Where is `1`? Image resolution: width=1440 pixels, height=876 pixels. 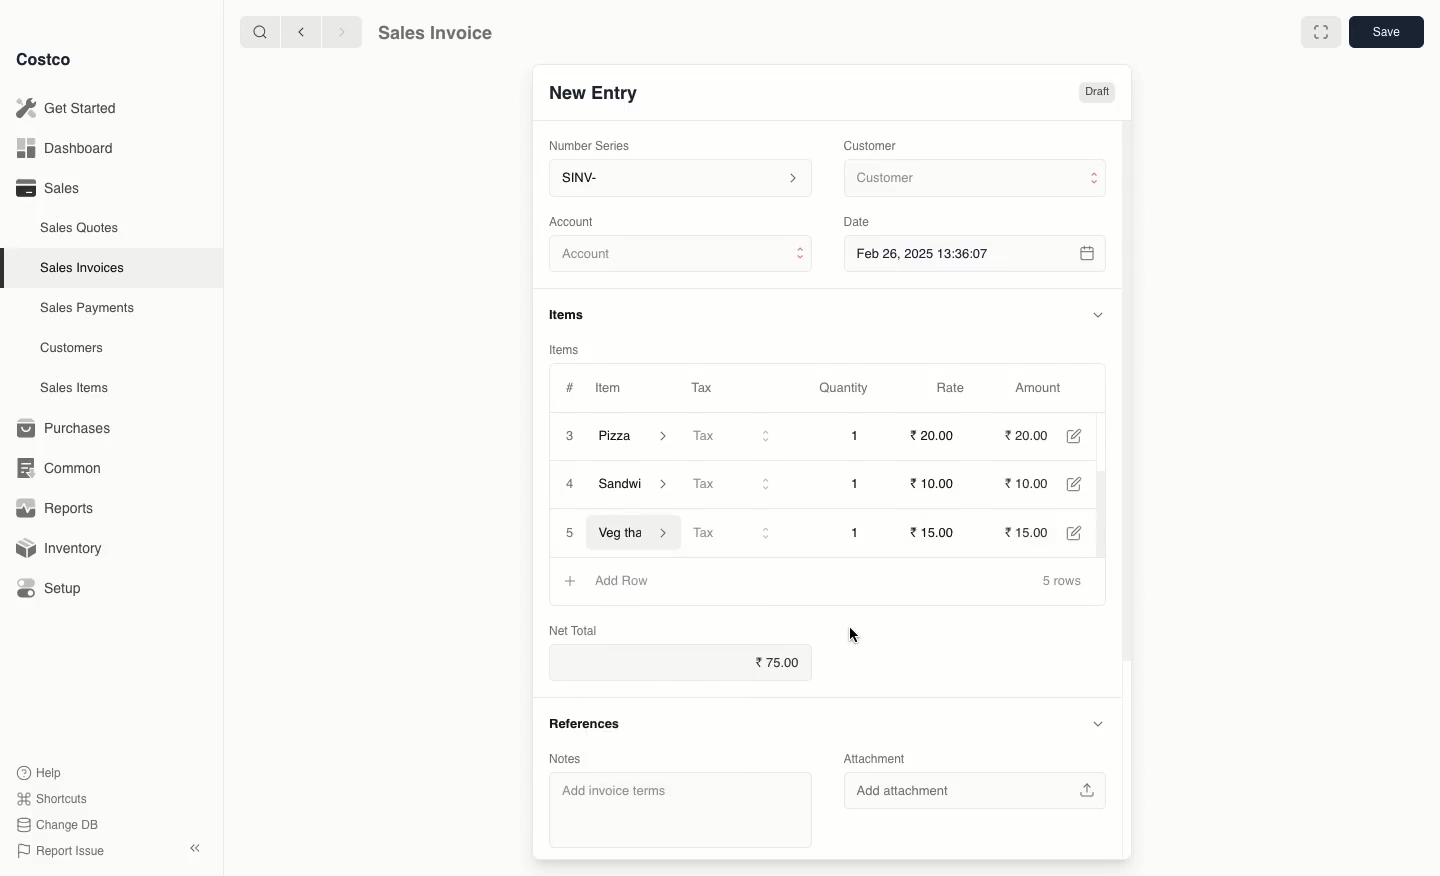
1 is located at coordinates (860, 484).